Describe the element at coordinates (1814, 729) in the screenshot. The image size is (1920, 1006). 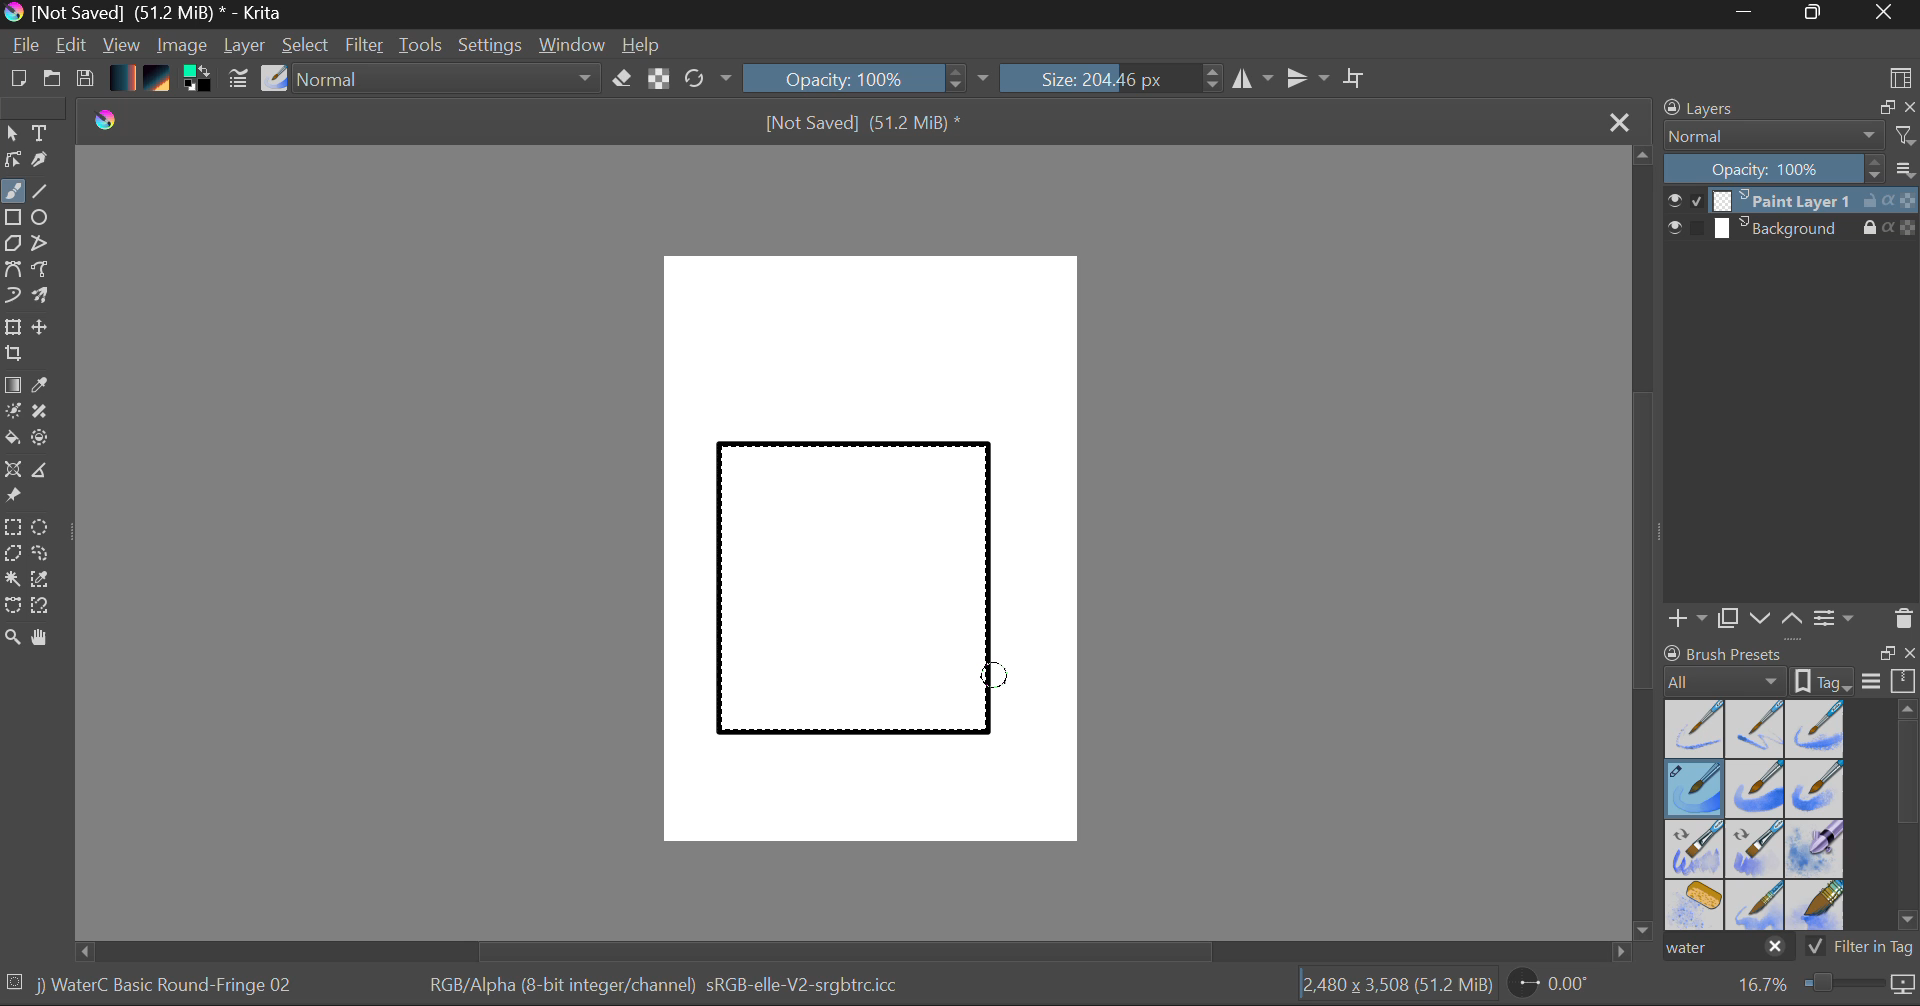
I see `Water C - Wet Pattern` at that location.